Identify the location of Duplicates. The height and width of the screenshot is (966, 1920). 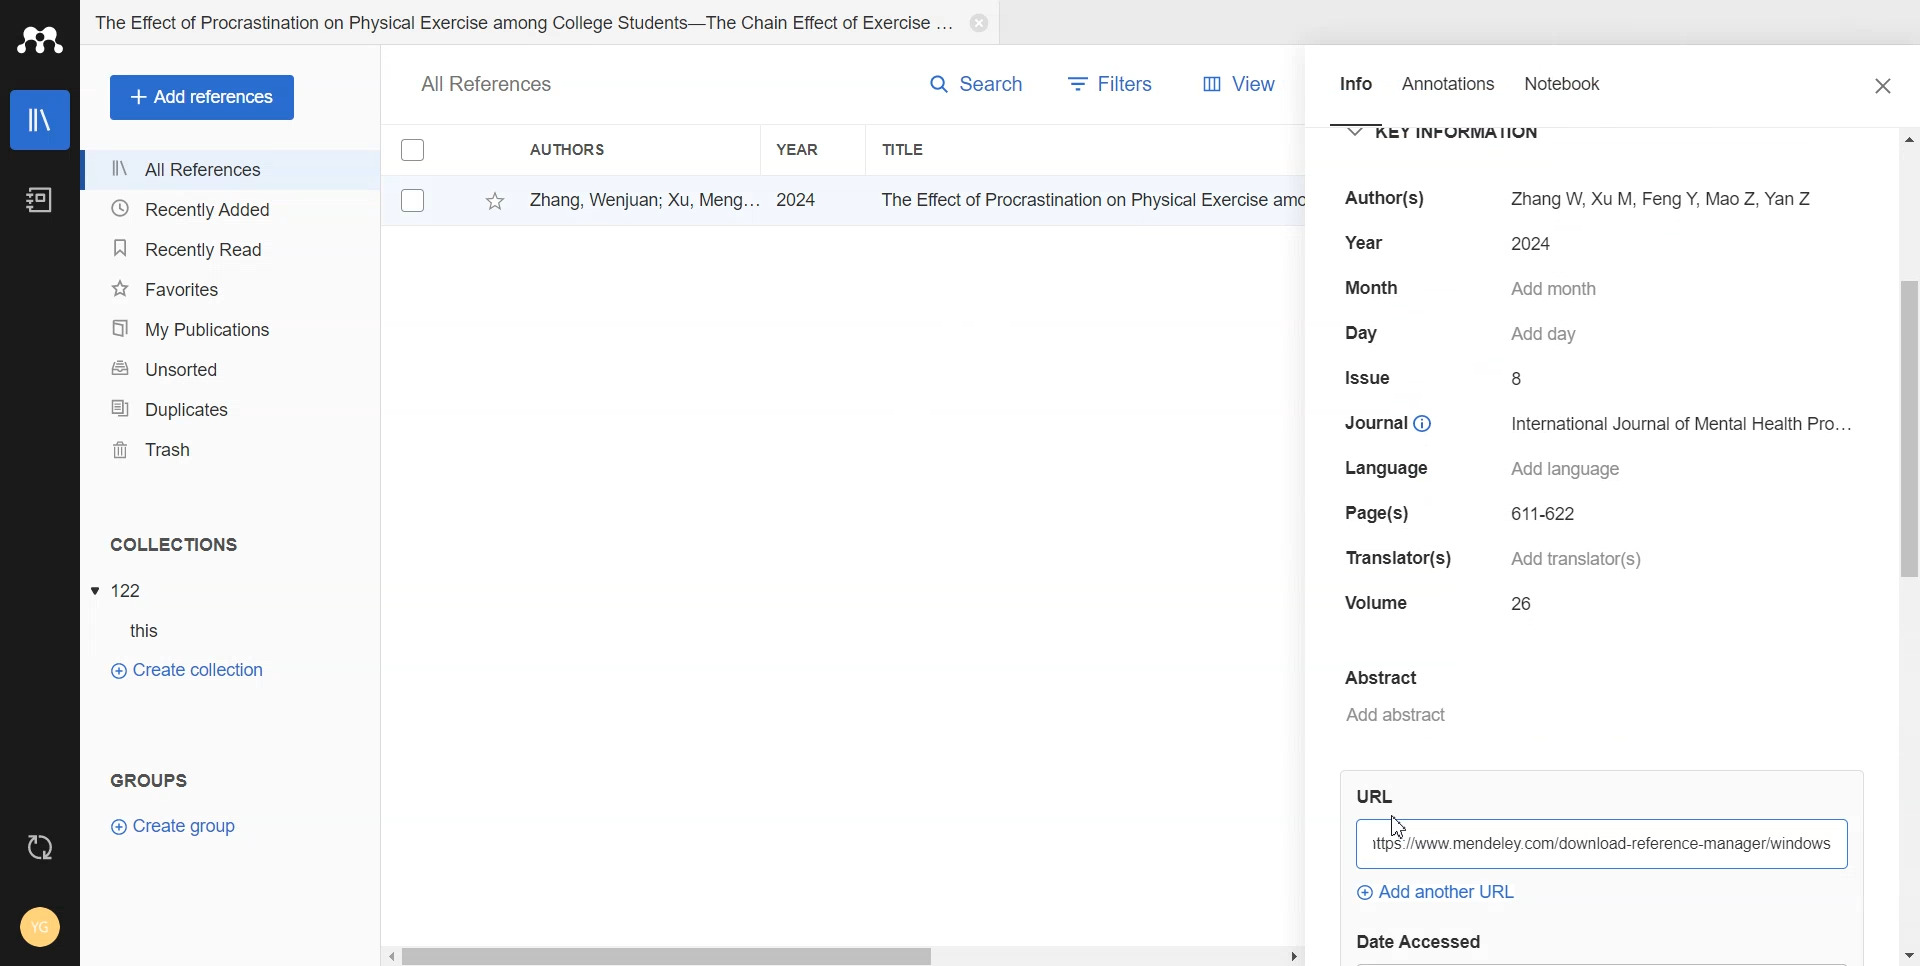
(230, 407).